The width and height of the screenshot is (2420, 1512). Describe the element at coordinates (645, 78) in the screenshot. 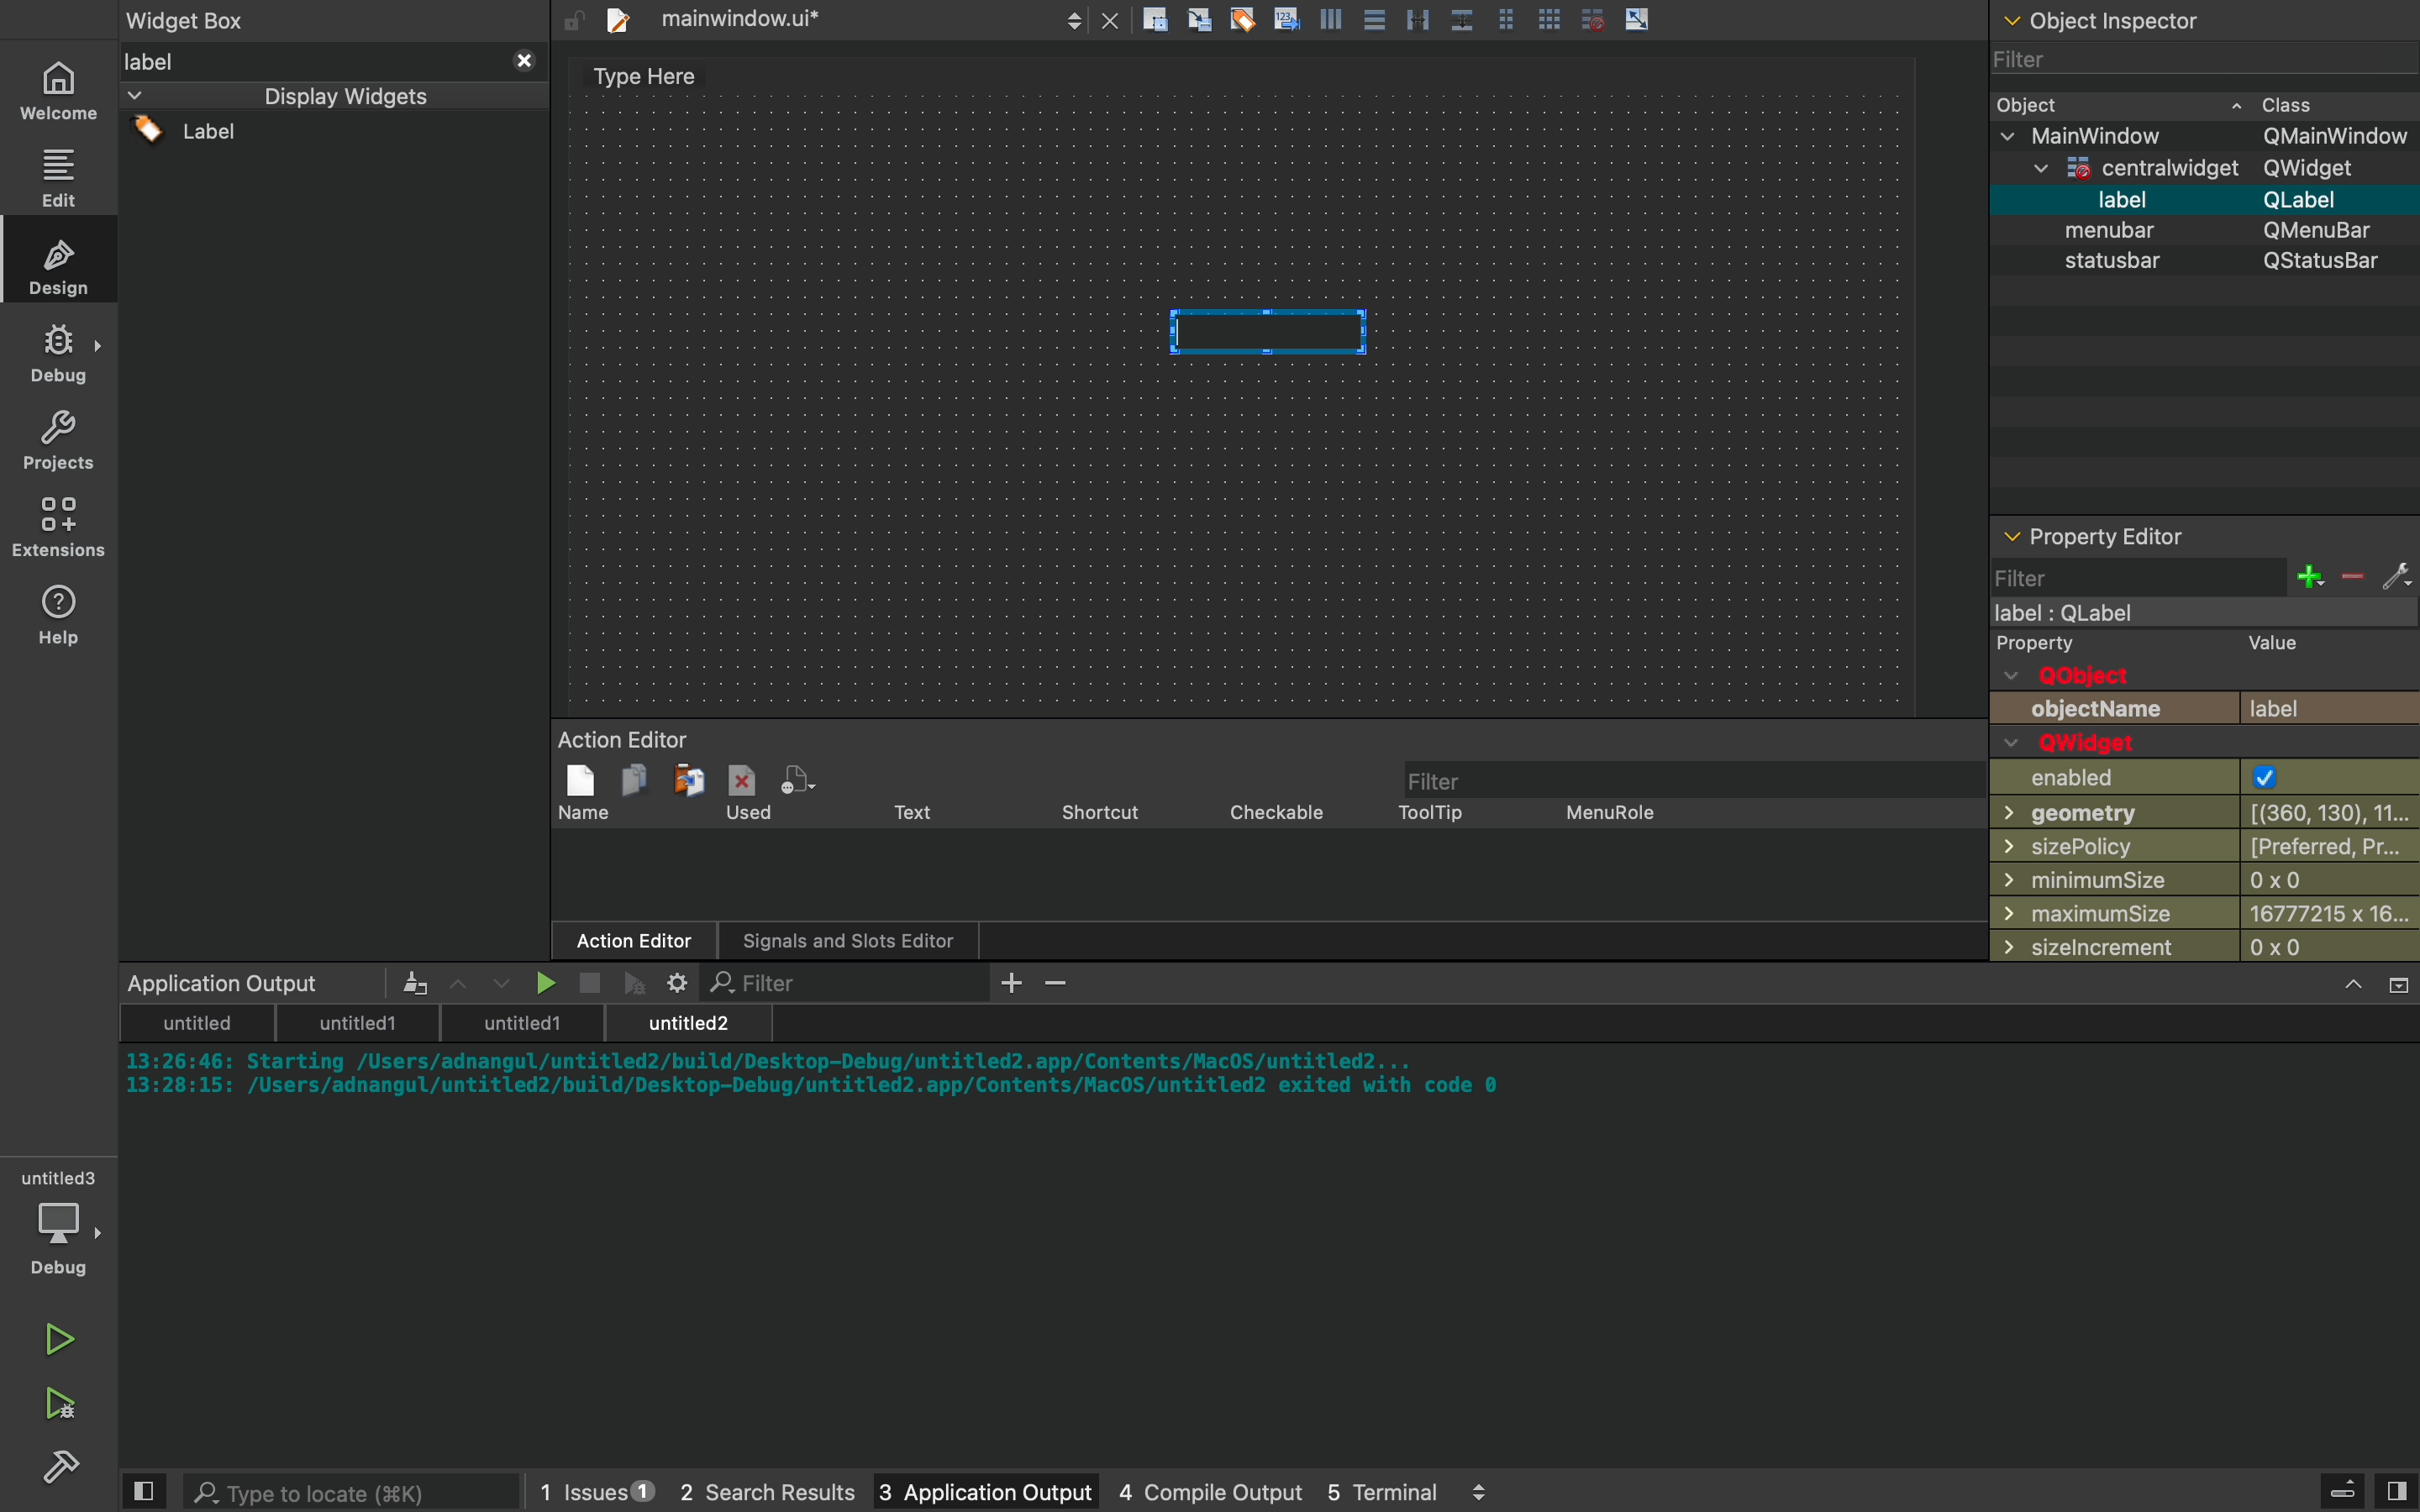

I see `Type Here` at that location.